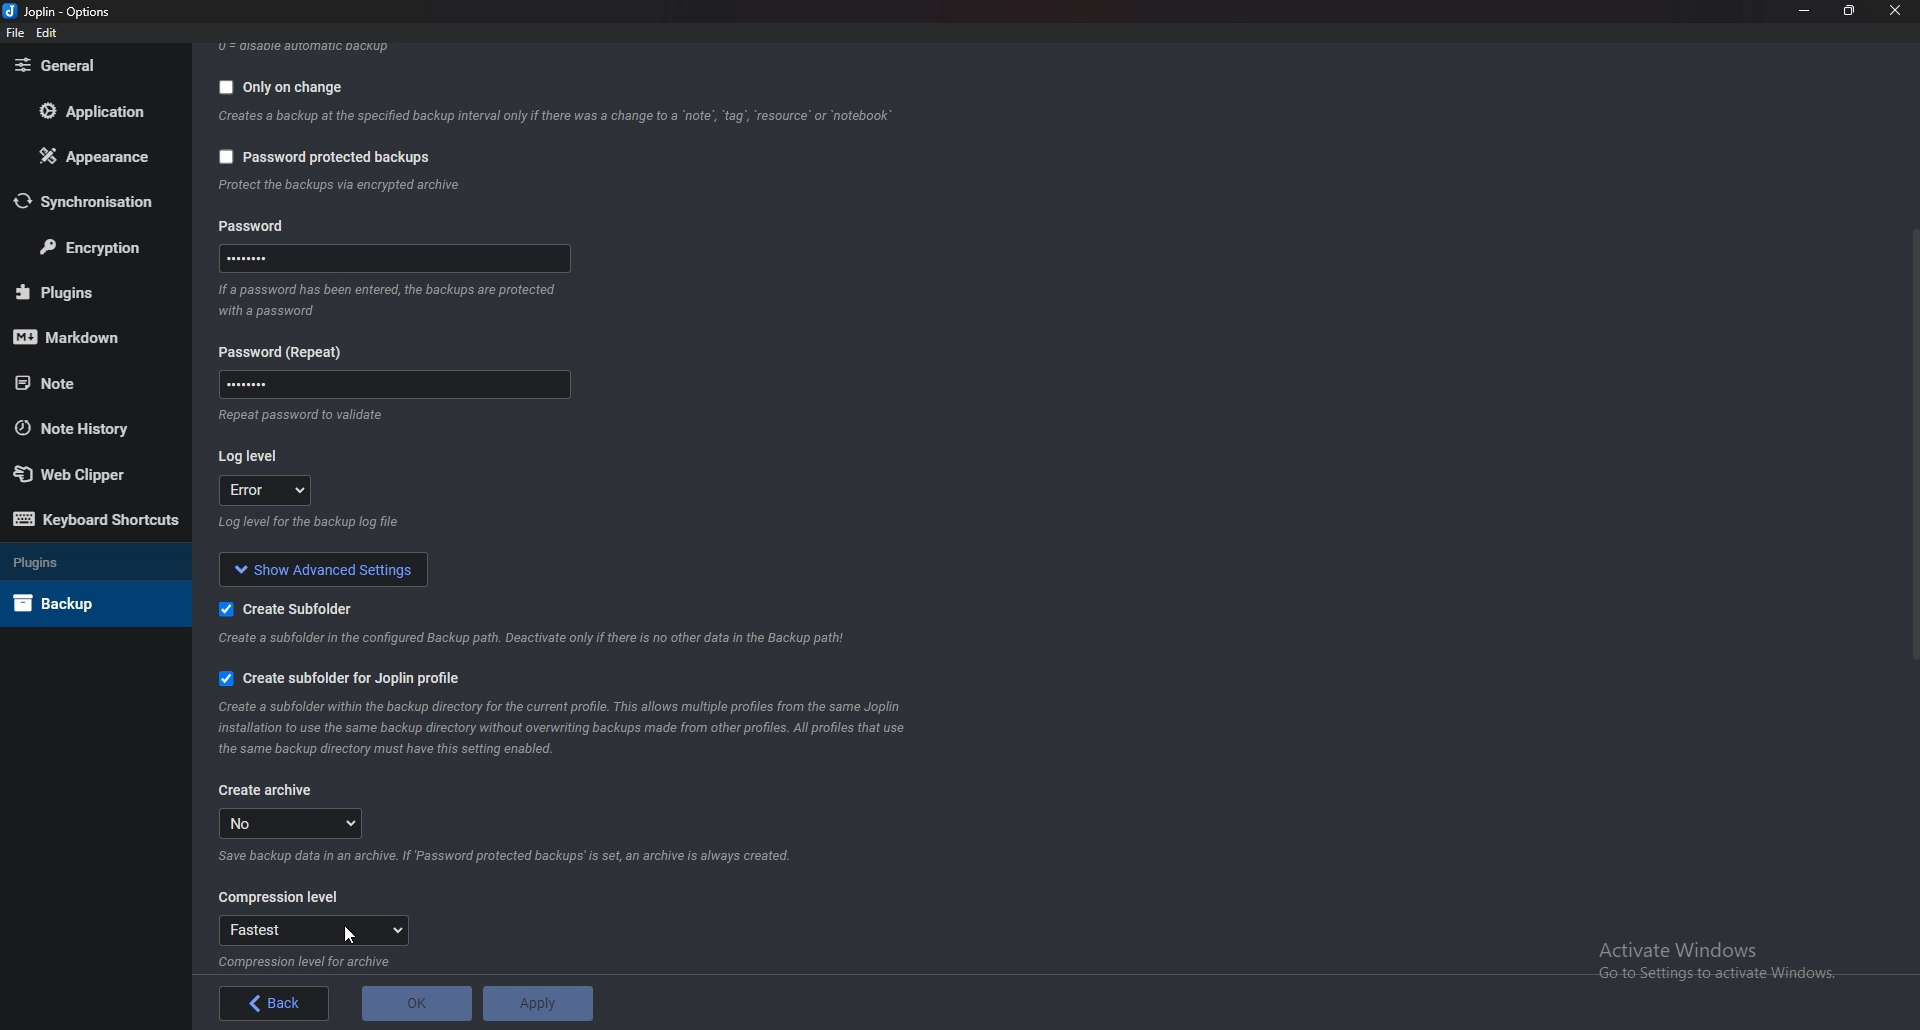 The image size is (1920, 1030). I want to click on create archive, so click(267, 794).